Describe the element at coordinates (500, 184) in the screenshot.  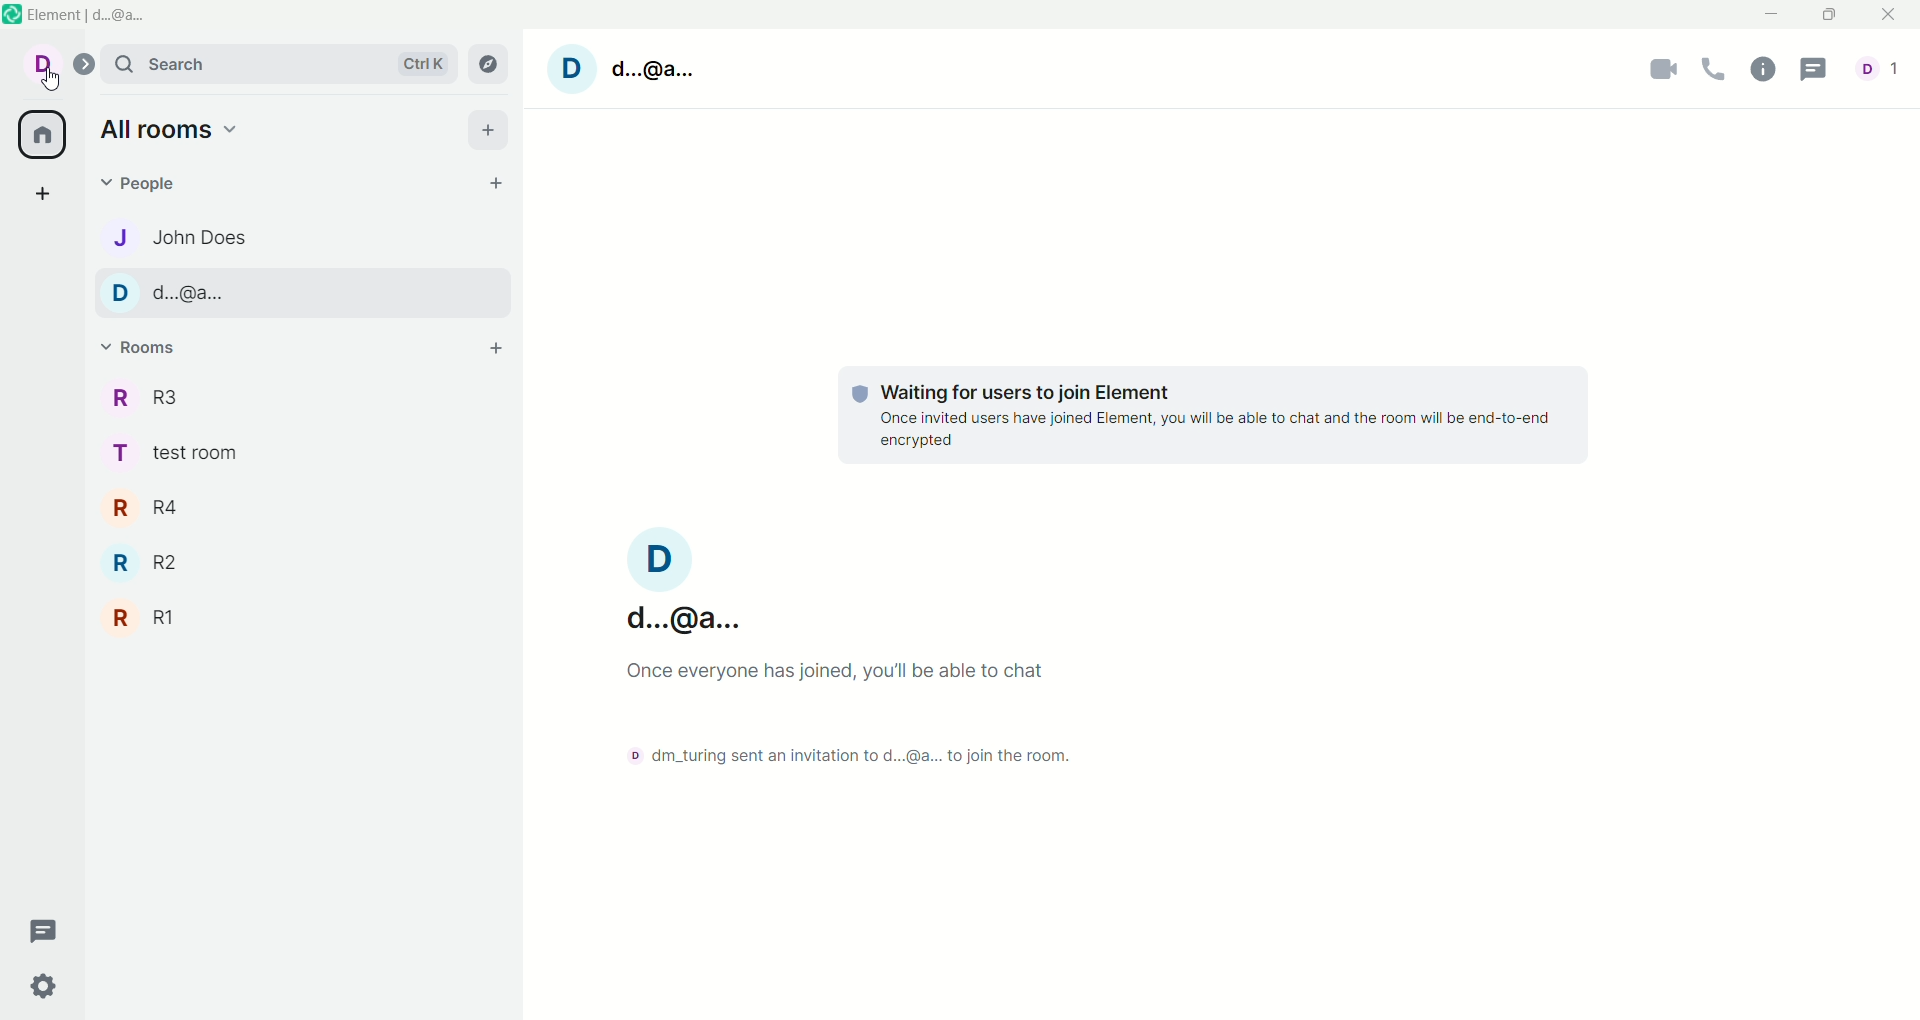
I see `start chat` at that location.